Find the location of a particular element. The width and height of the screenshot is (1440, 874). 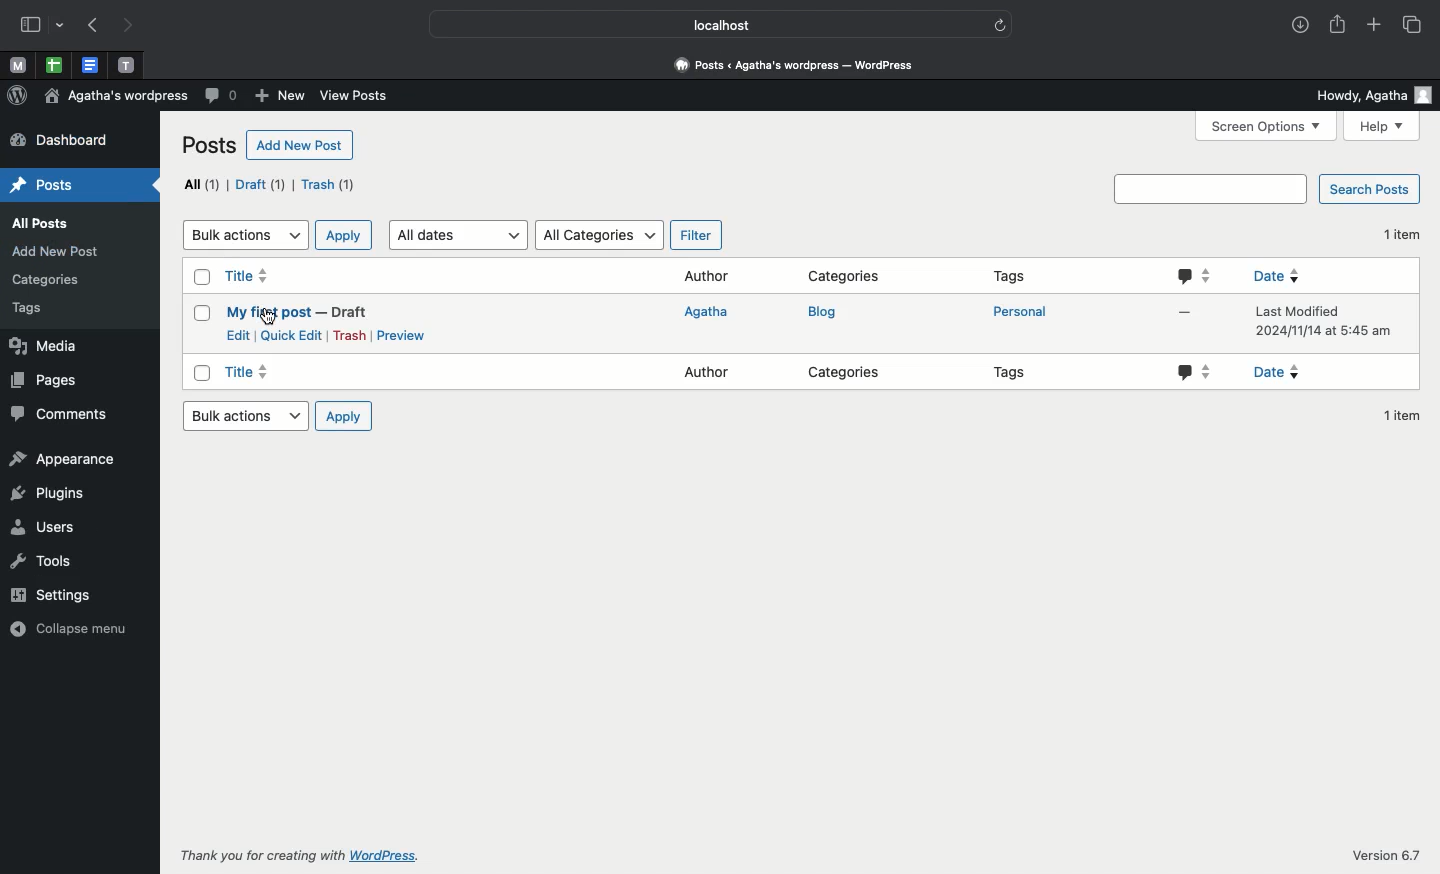

Bulk actions is located at coordinates (243, 416).